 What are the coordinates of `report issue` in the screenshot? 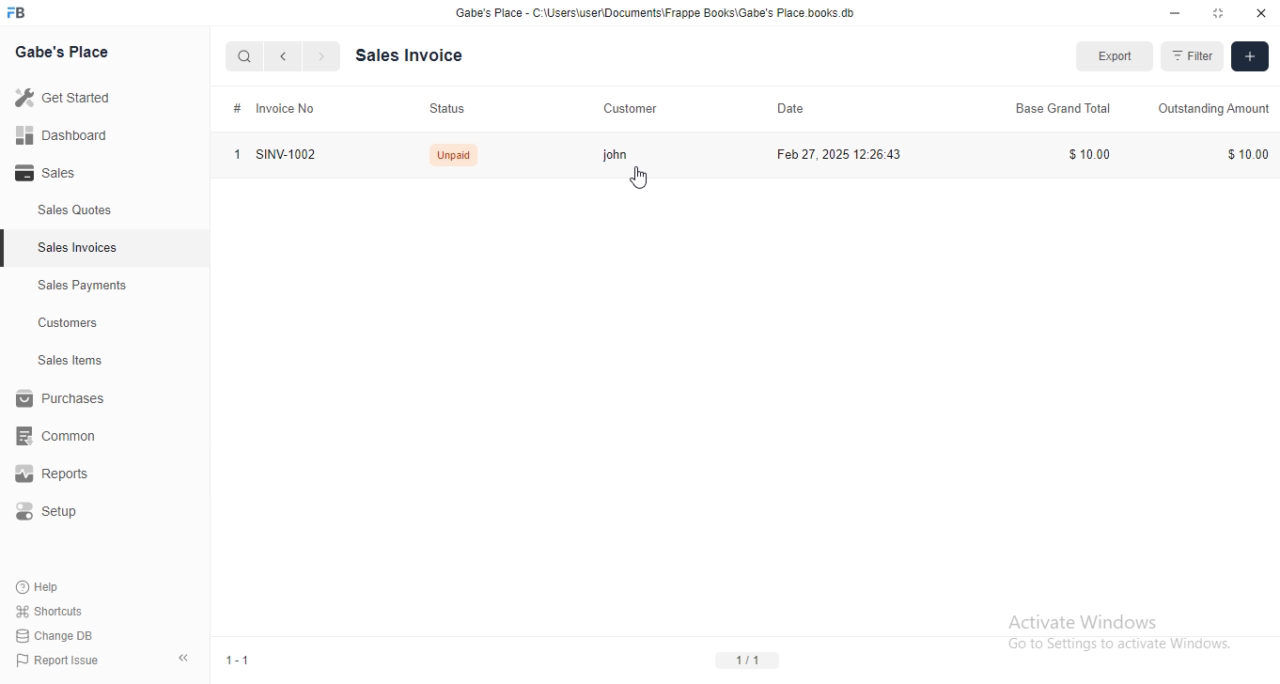 It's located at (57, 660).